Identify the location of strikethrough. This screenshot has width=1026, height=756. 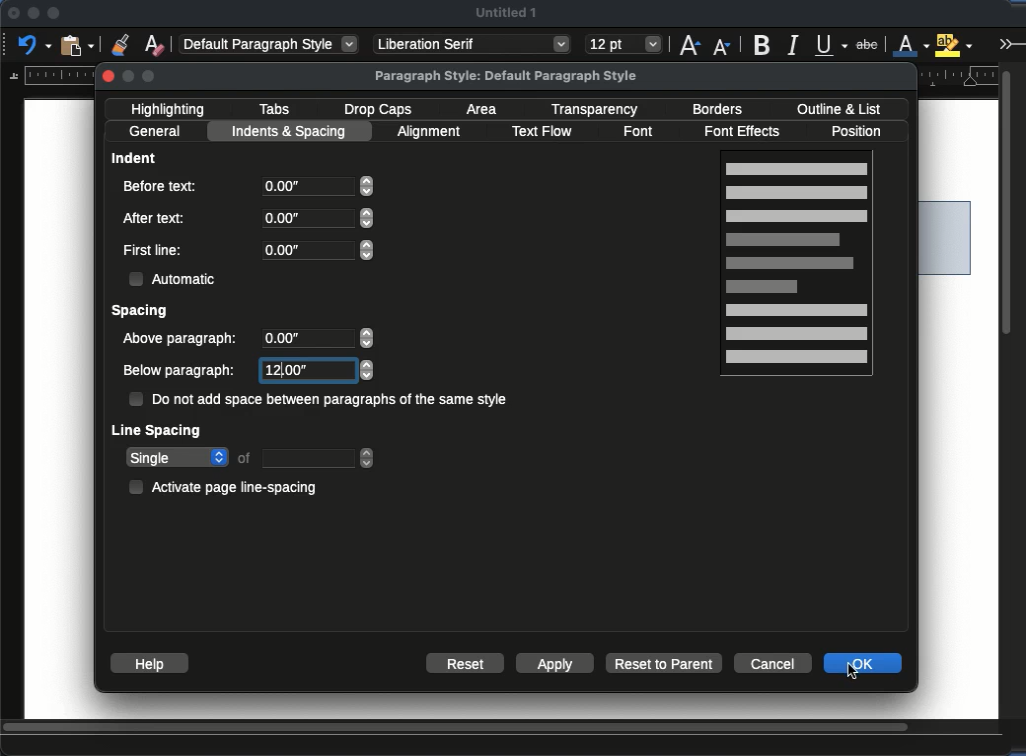
(867, 45).